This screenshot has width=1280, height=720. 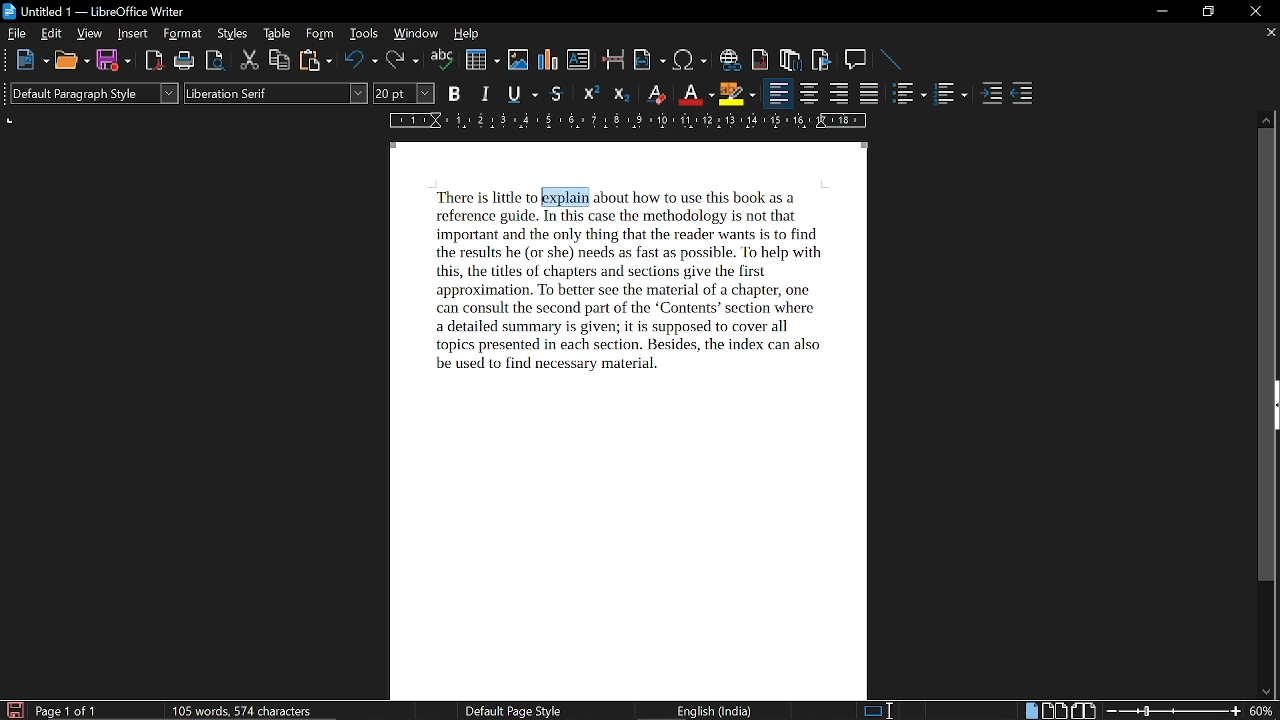 What do you see at coordinates (549, 60) in the screenshot?
I see `insert chart` at bounding box center [549, 60].